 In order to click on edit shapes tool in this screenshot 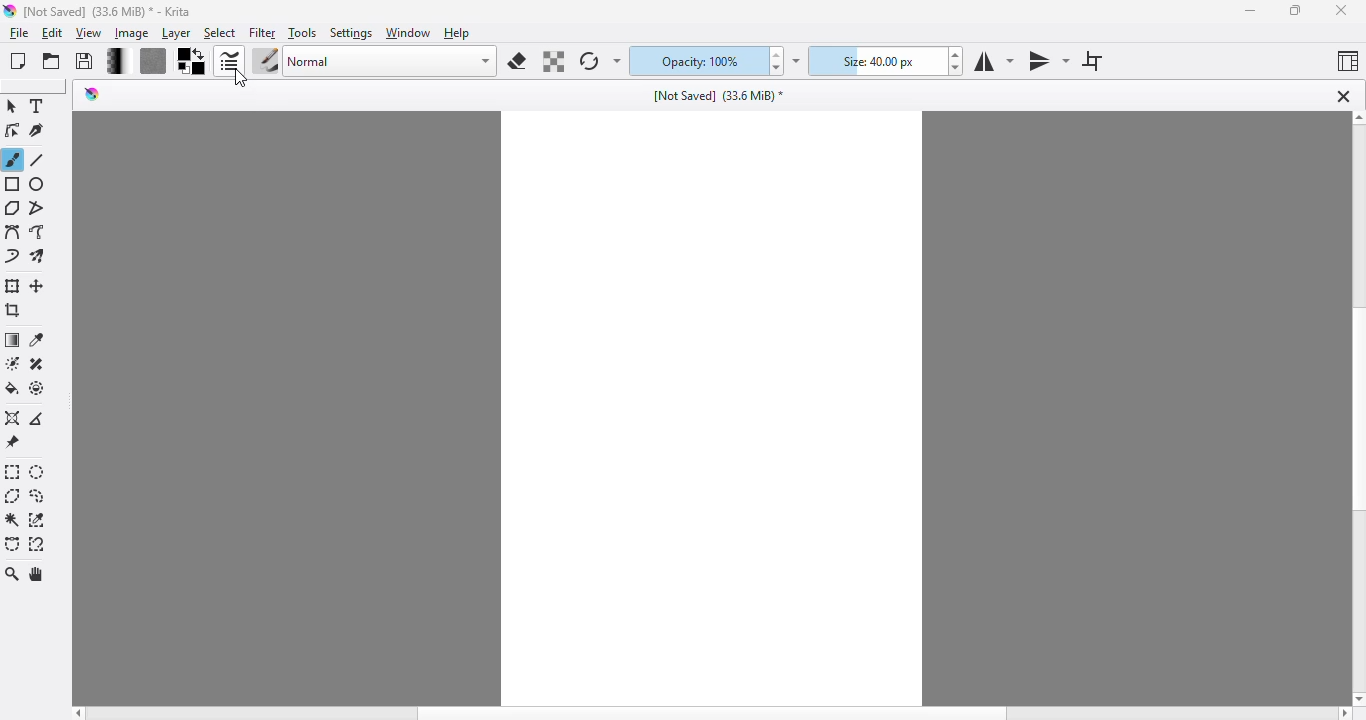, I will do `click(12, 131)`.